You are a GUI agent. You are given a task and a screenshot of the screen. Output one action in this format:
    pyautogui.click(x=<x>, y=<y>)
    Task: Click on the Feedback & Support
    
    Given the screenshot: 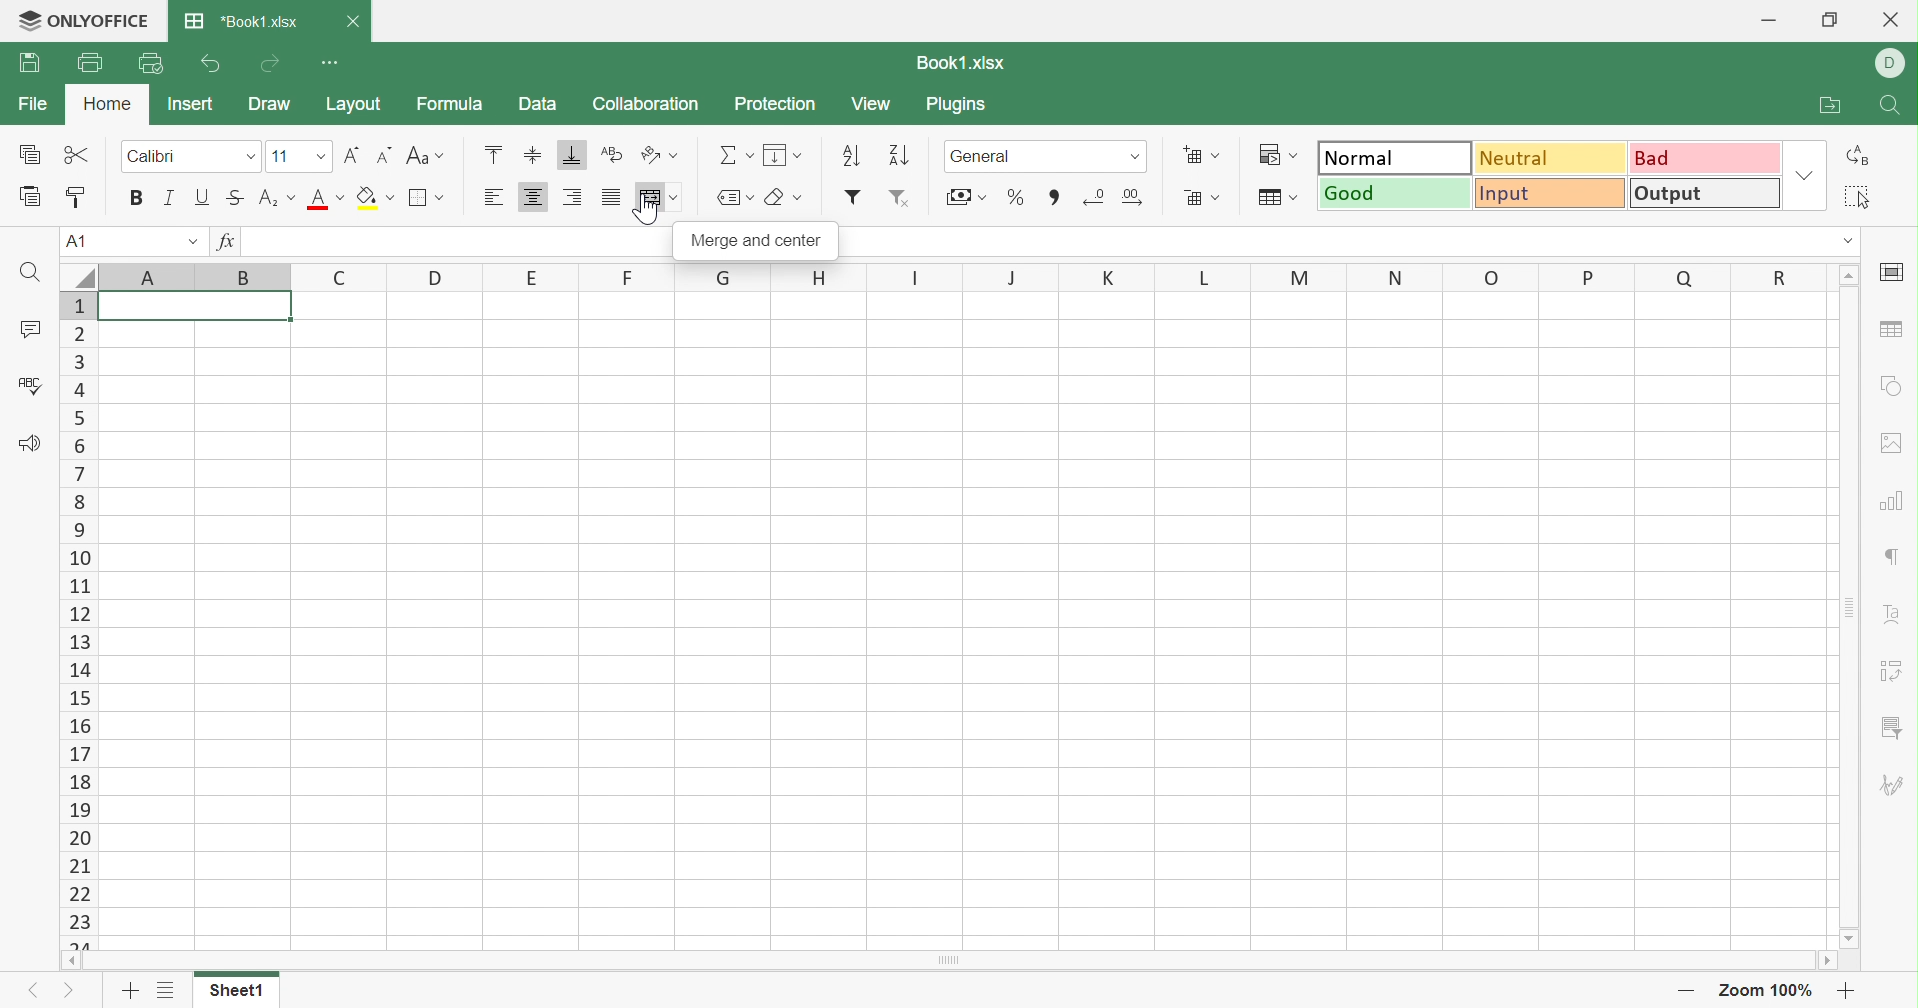 What is the action you would take?
    pyautogui.click(x=32, y=444)
    